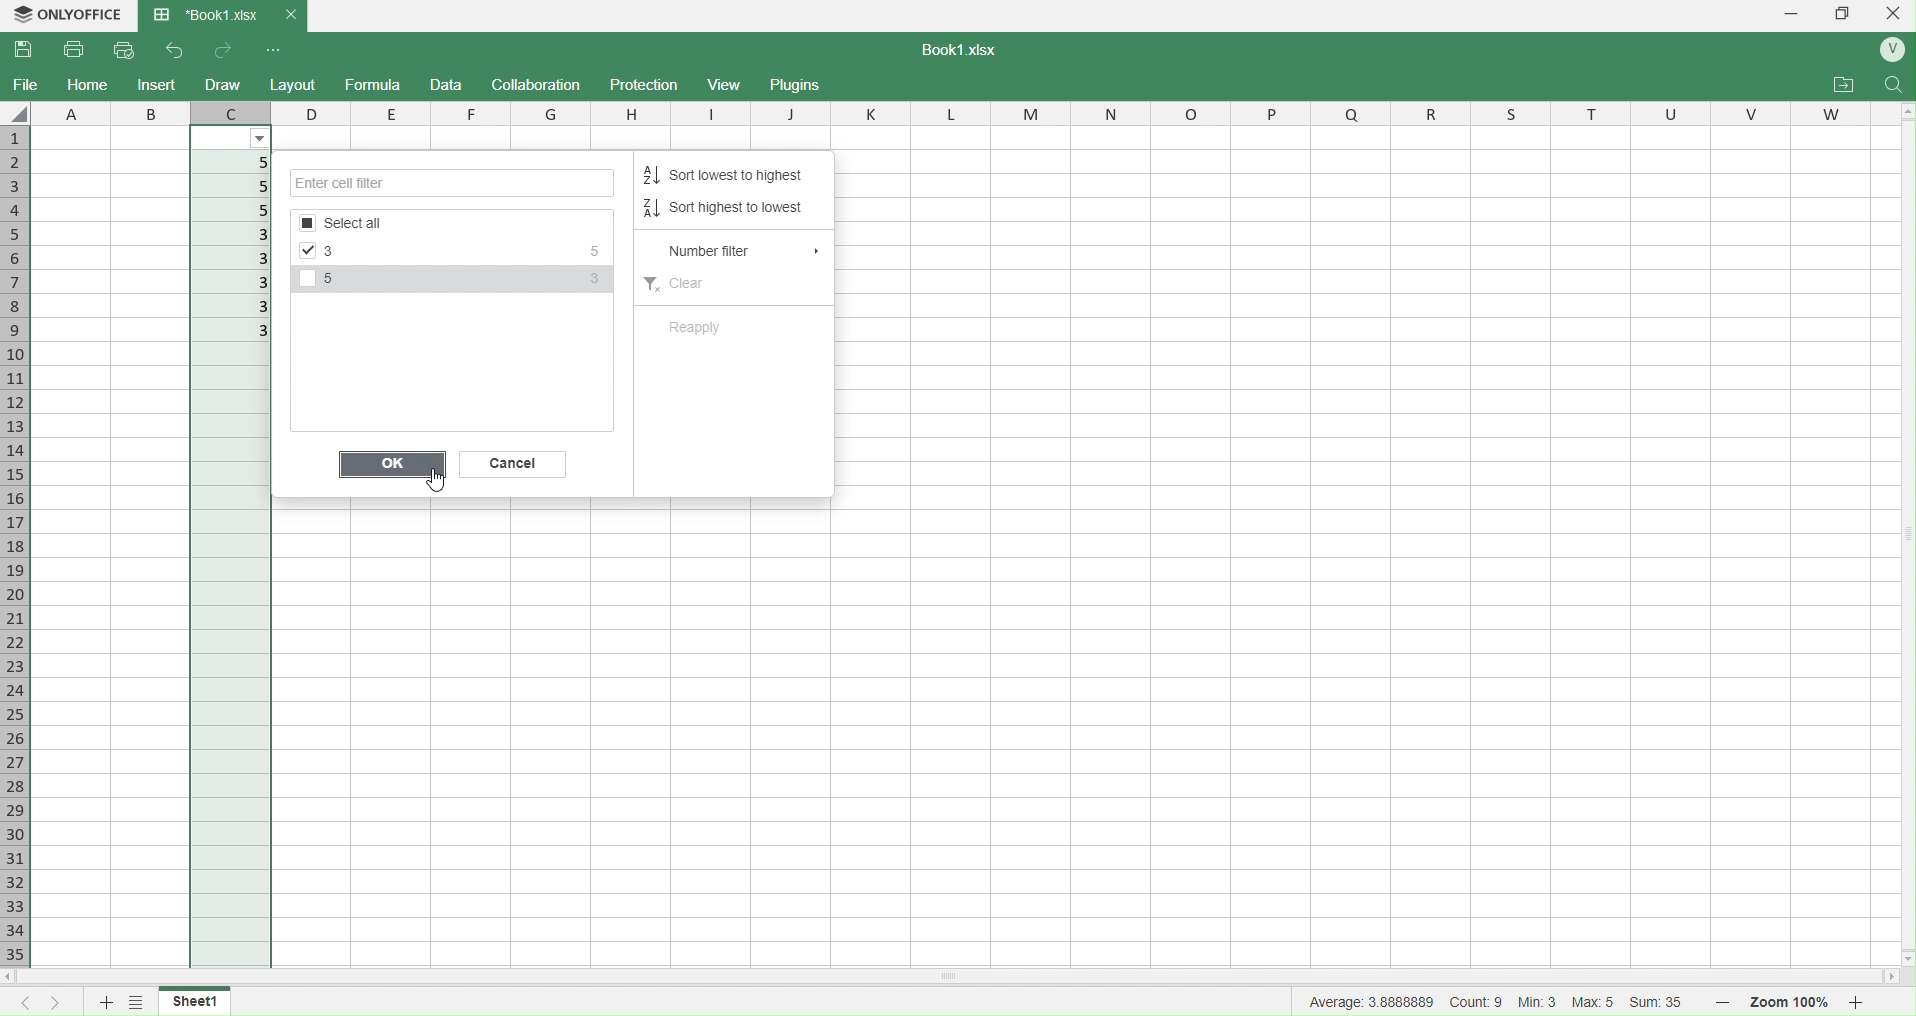  What do you see at coordinates (108, 1002) in the screenshot?
I see `new sheet` at bounding box center [108, 1002].